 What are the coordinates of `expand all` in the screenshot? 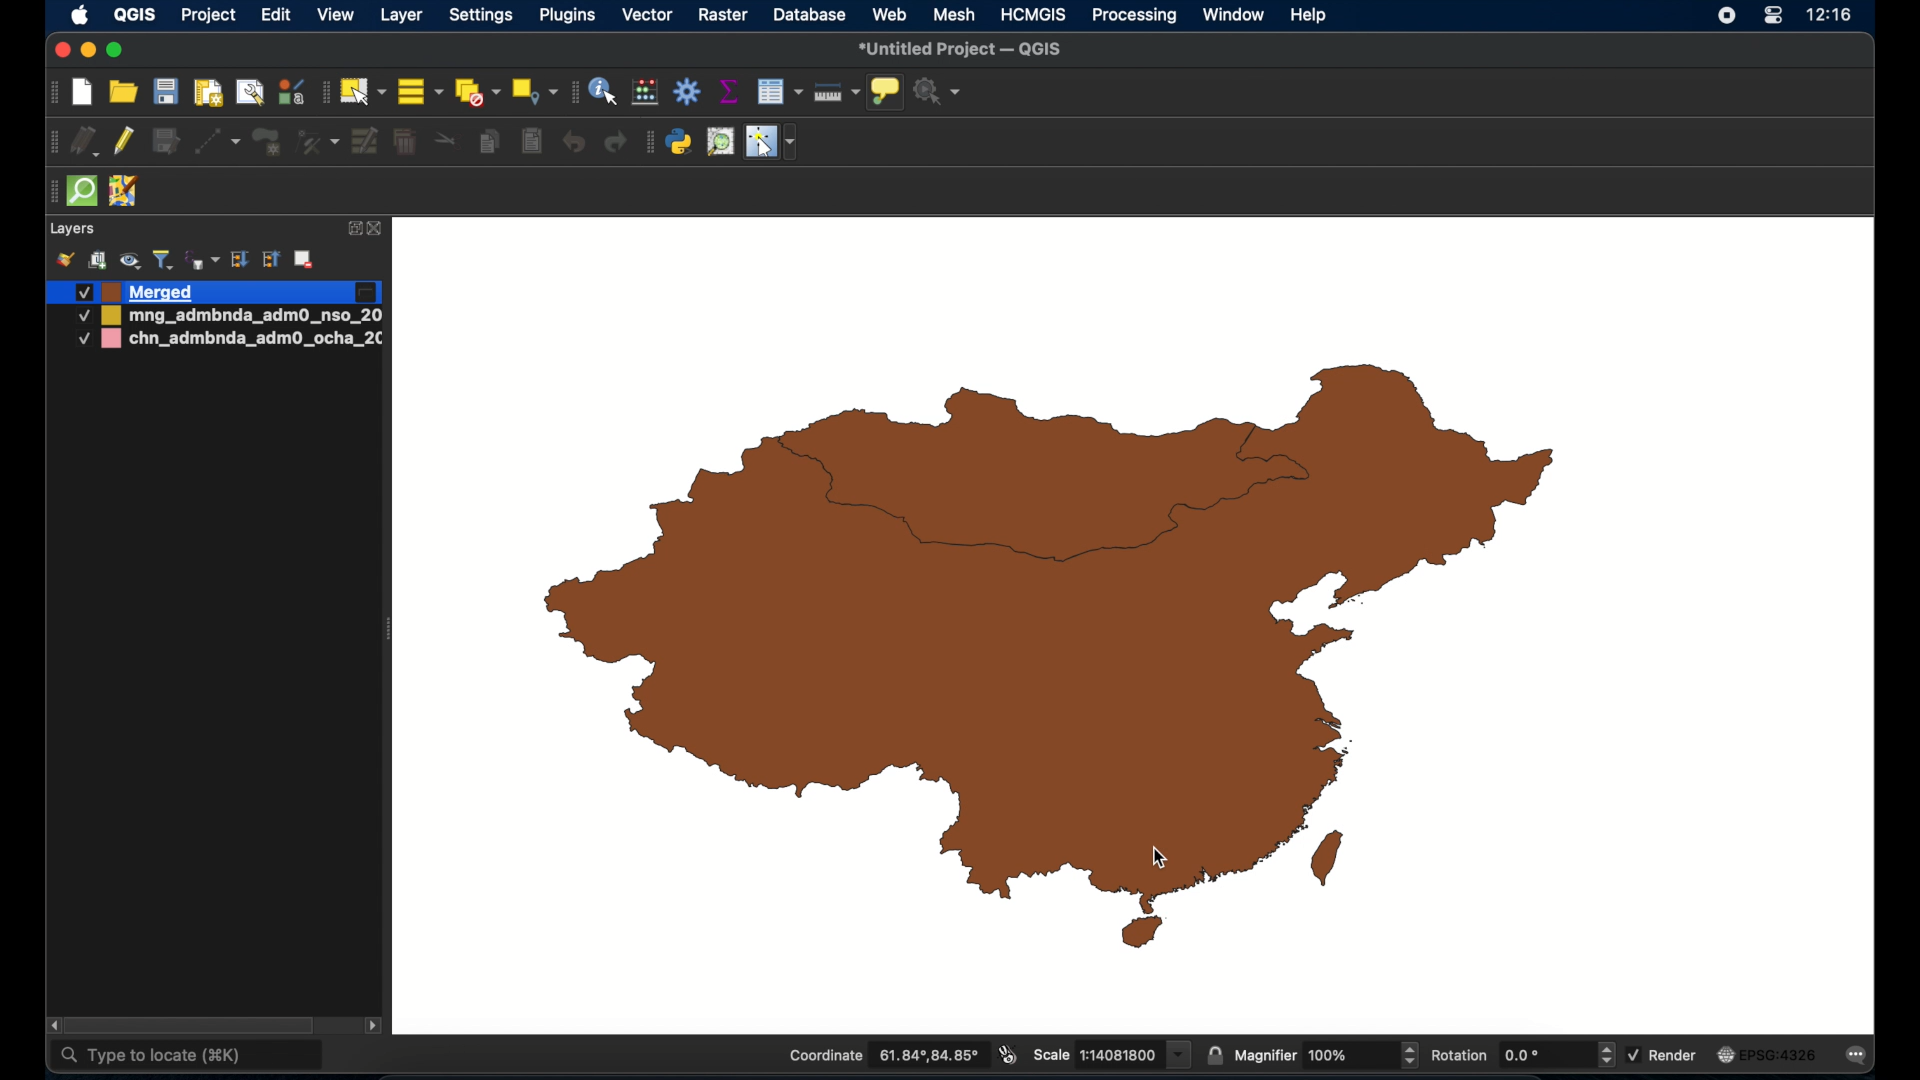 It's located at (239, 260).